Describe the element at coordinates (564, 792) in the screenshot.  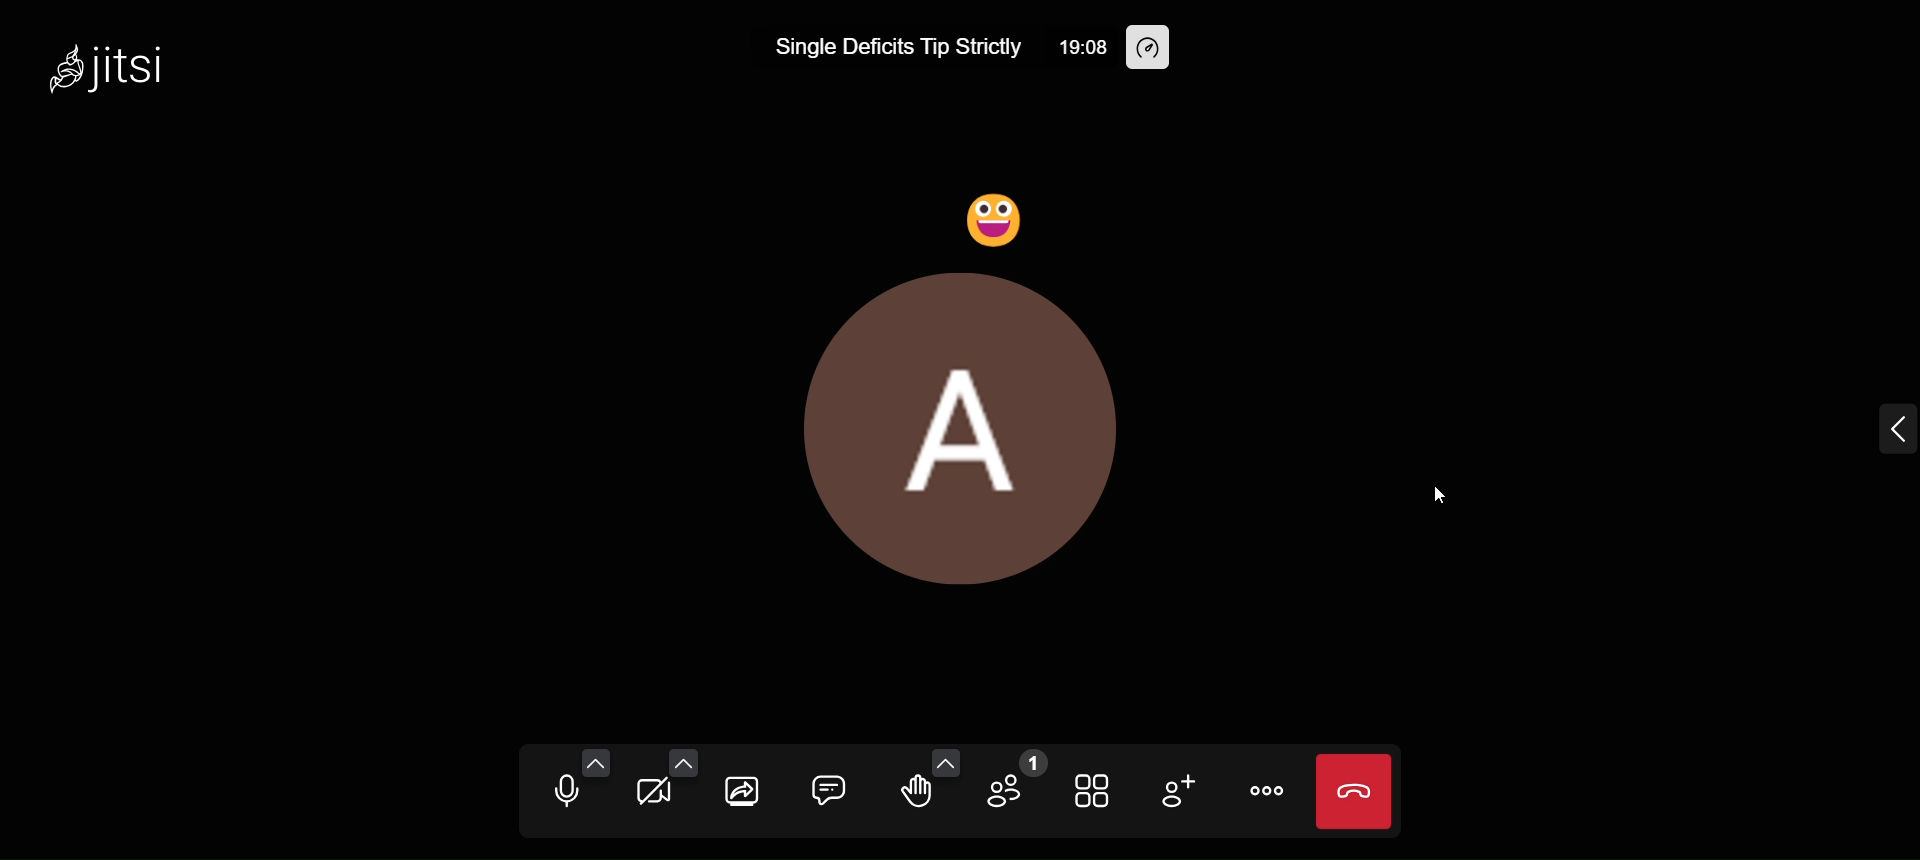
I see `mute microphone` at that location.